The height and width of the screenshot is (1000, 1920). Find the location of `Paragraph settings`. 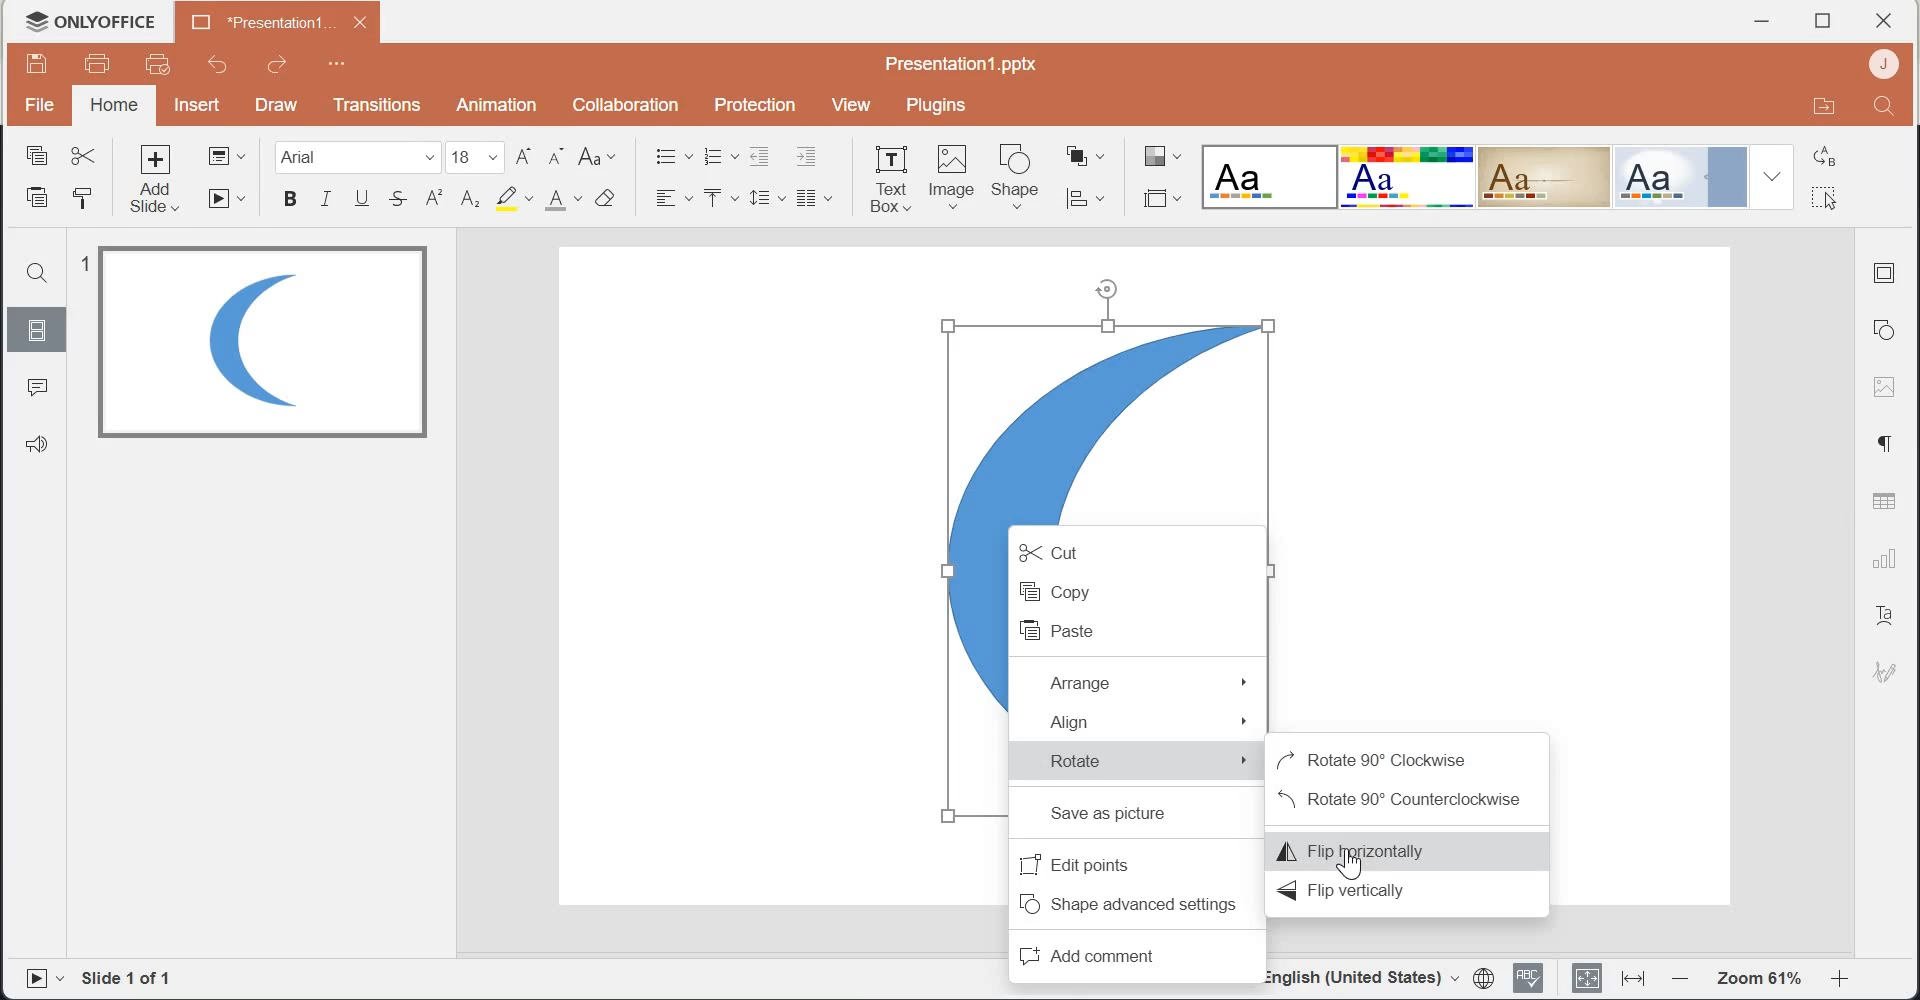

Paragraph settings is located at coordinates (1885, 444).